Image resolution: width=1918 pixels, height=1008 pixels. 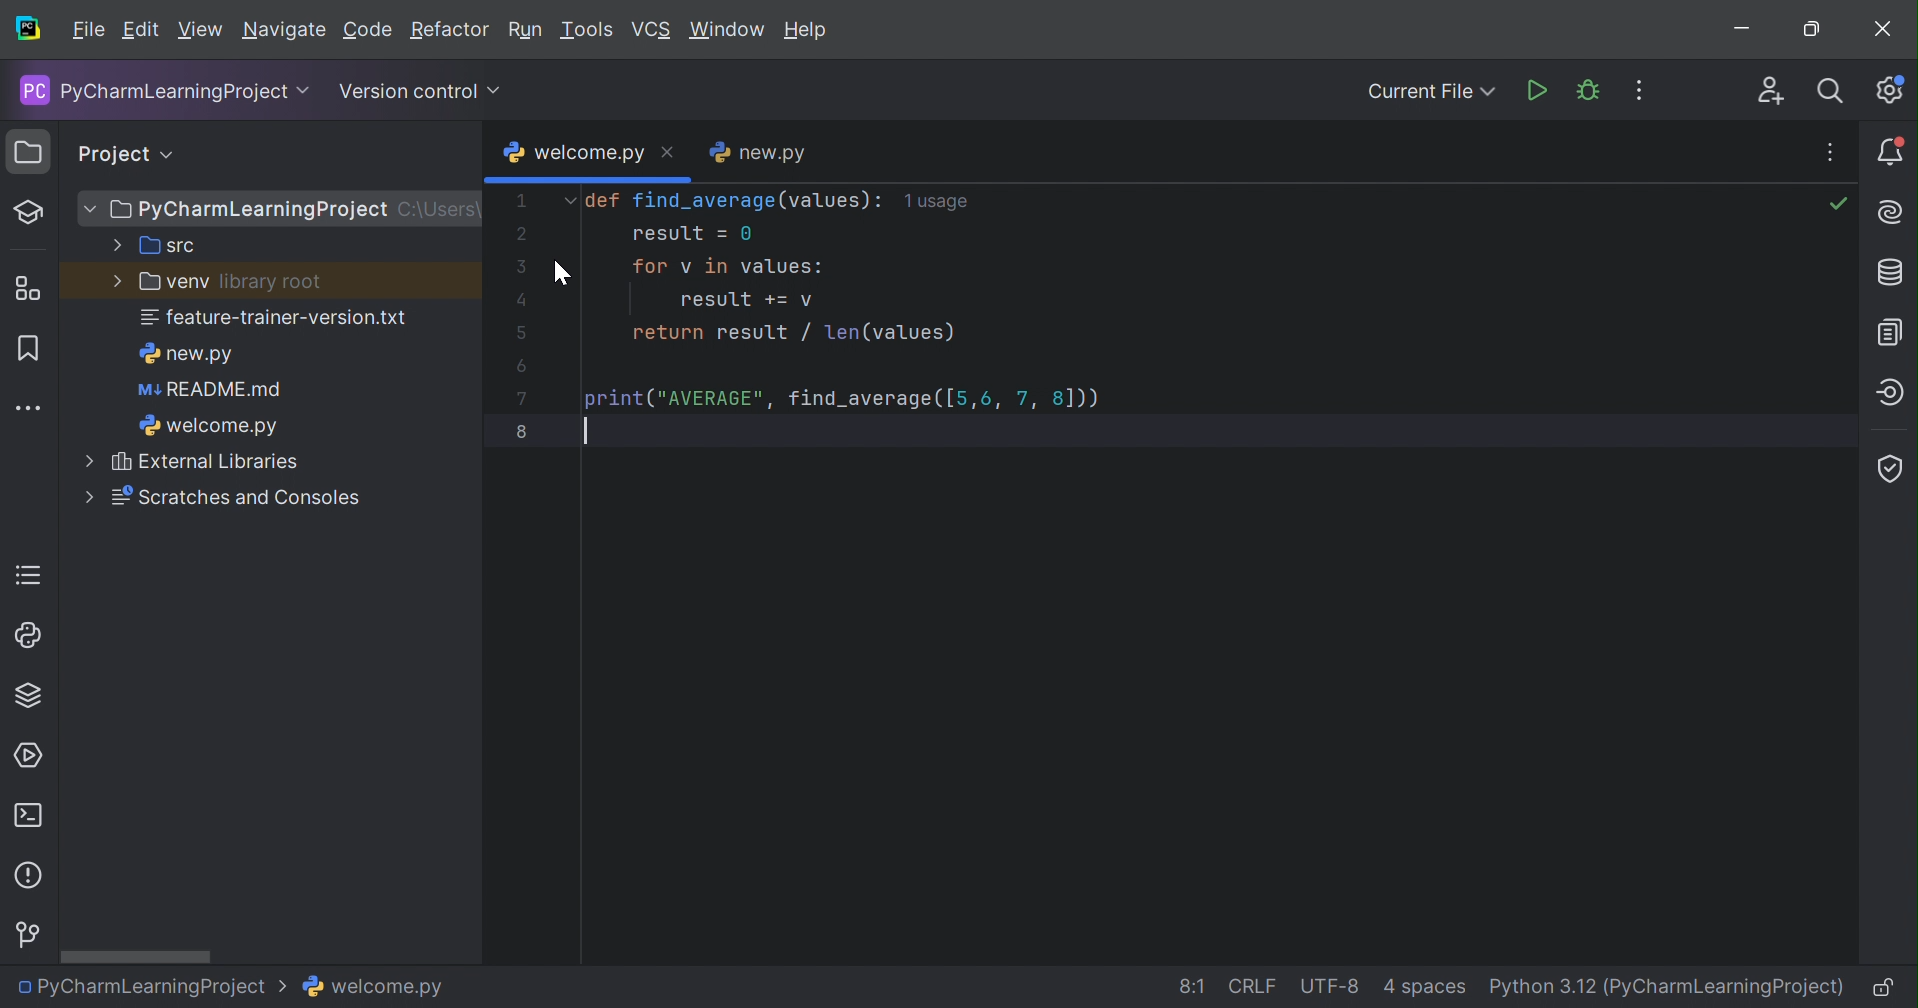 I want to click on Python Console, so click(x=24, y=637).